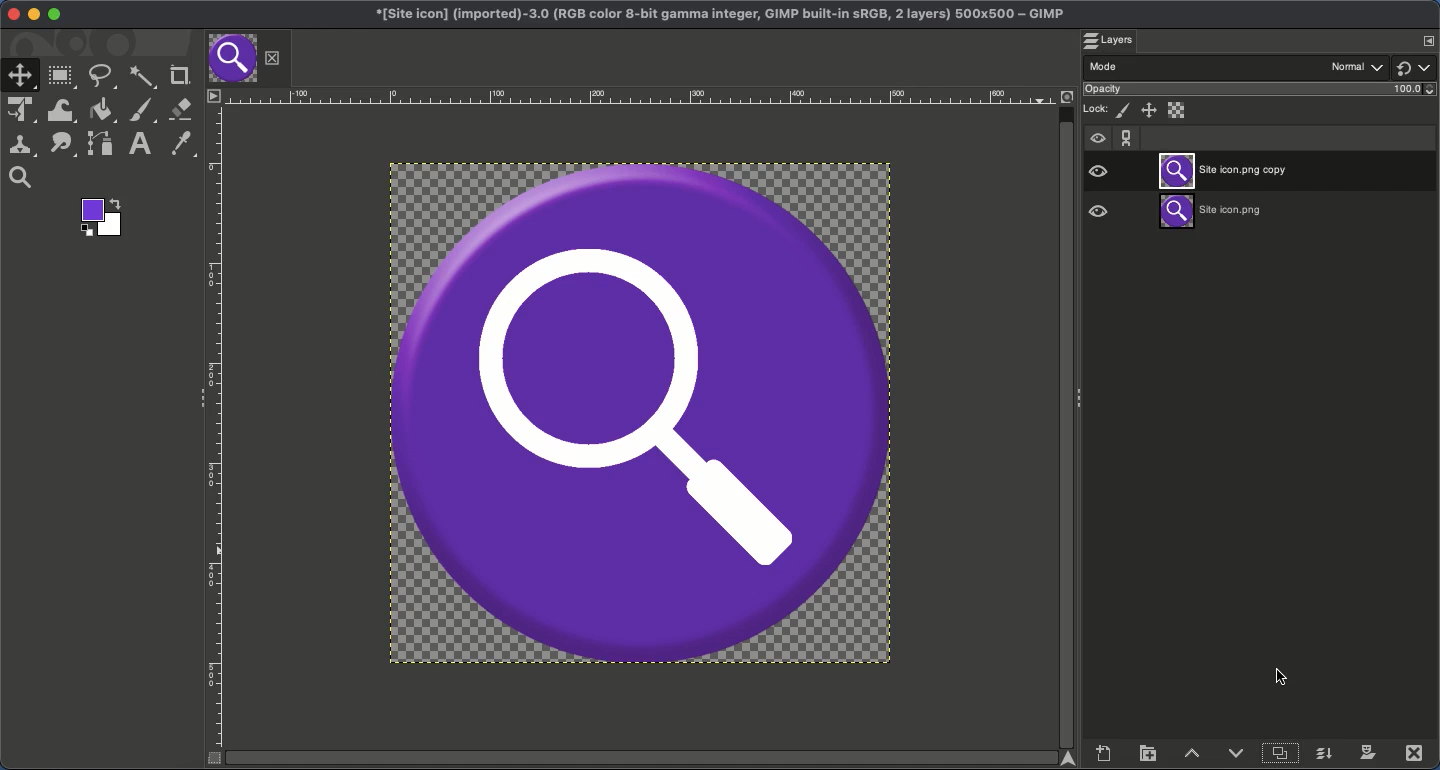 The width and height of the screenshot is (1440, 770). What do you see at coordinates (17, 74) in the screenshot?
I see `Move tool` at bounding box center [17, 74].